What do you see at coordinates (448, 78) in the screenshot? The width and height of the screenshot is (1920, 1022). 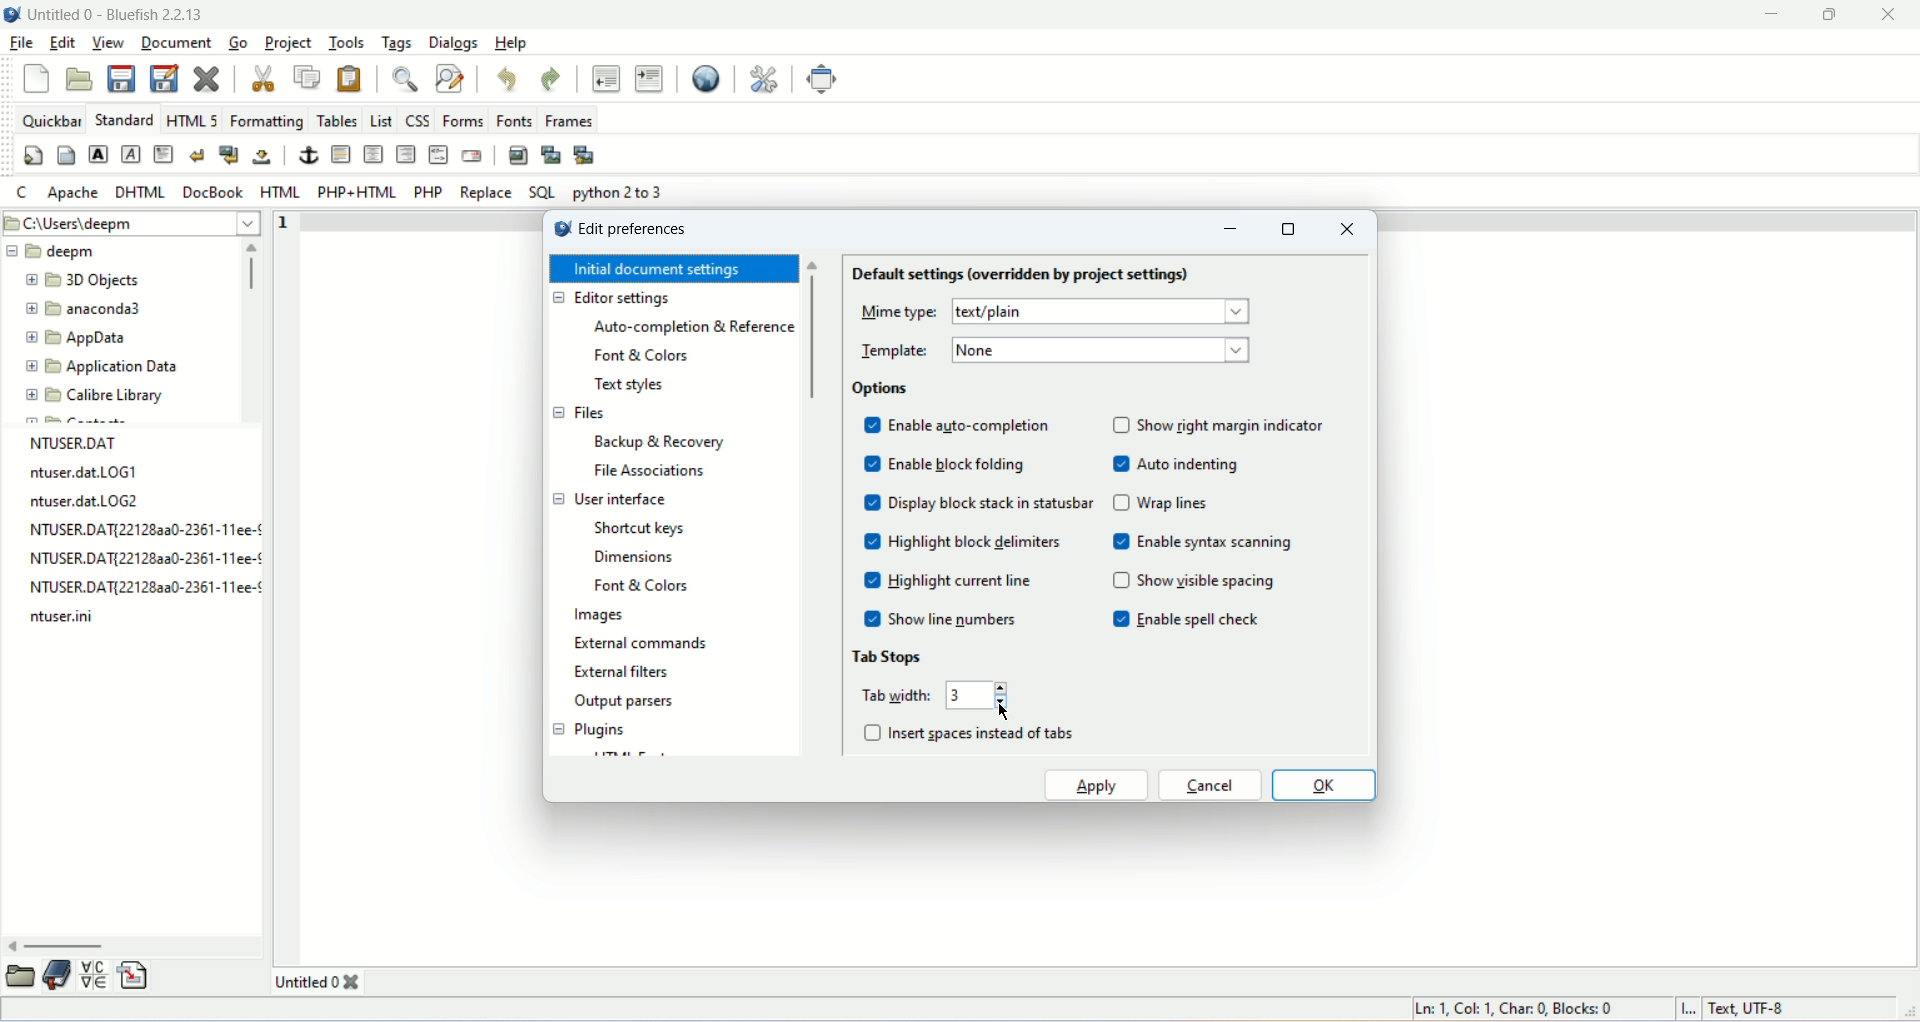 I see `advanced find and replace` at bounding box center [448, 78].